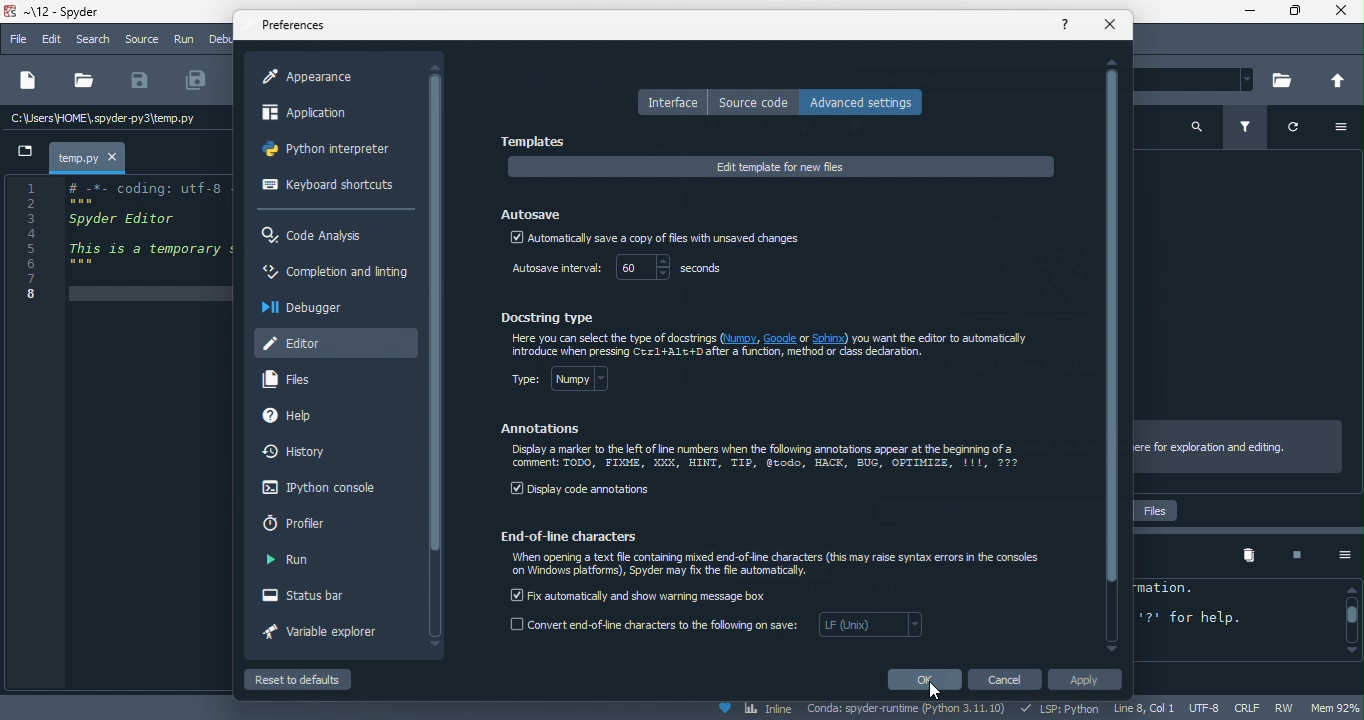 This screenshot has width=1364, height=720. I want to click on run, so click(185, 41).